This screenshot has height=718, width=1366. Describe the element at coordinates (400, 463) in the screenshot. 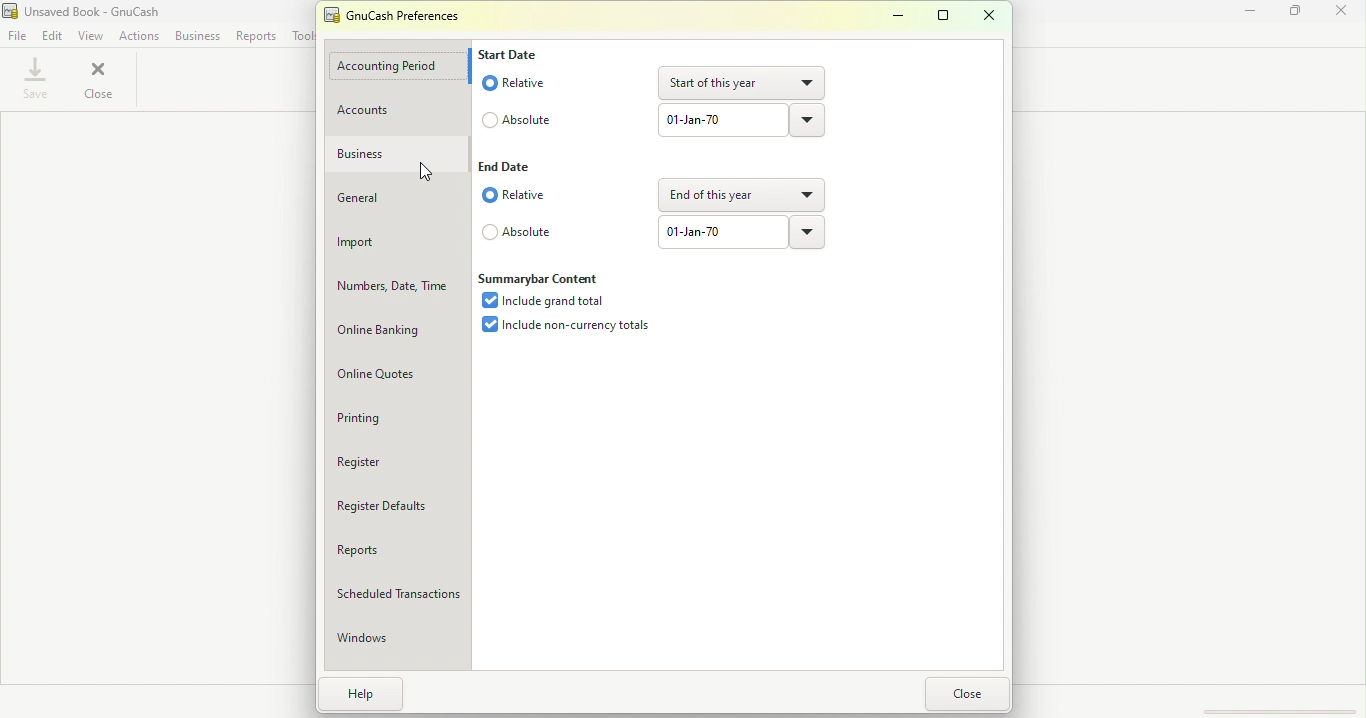

I see `Register` at that location.